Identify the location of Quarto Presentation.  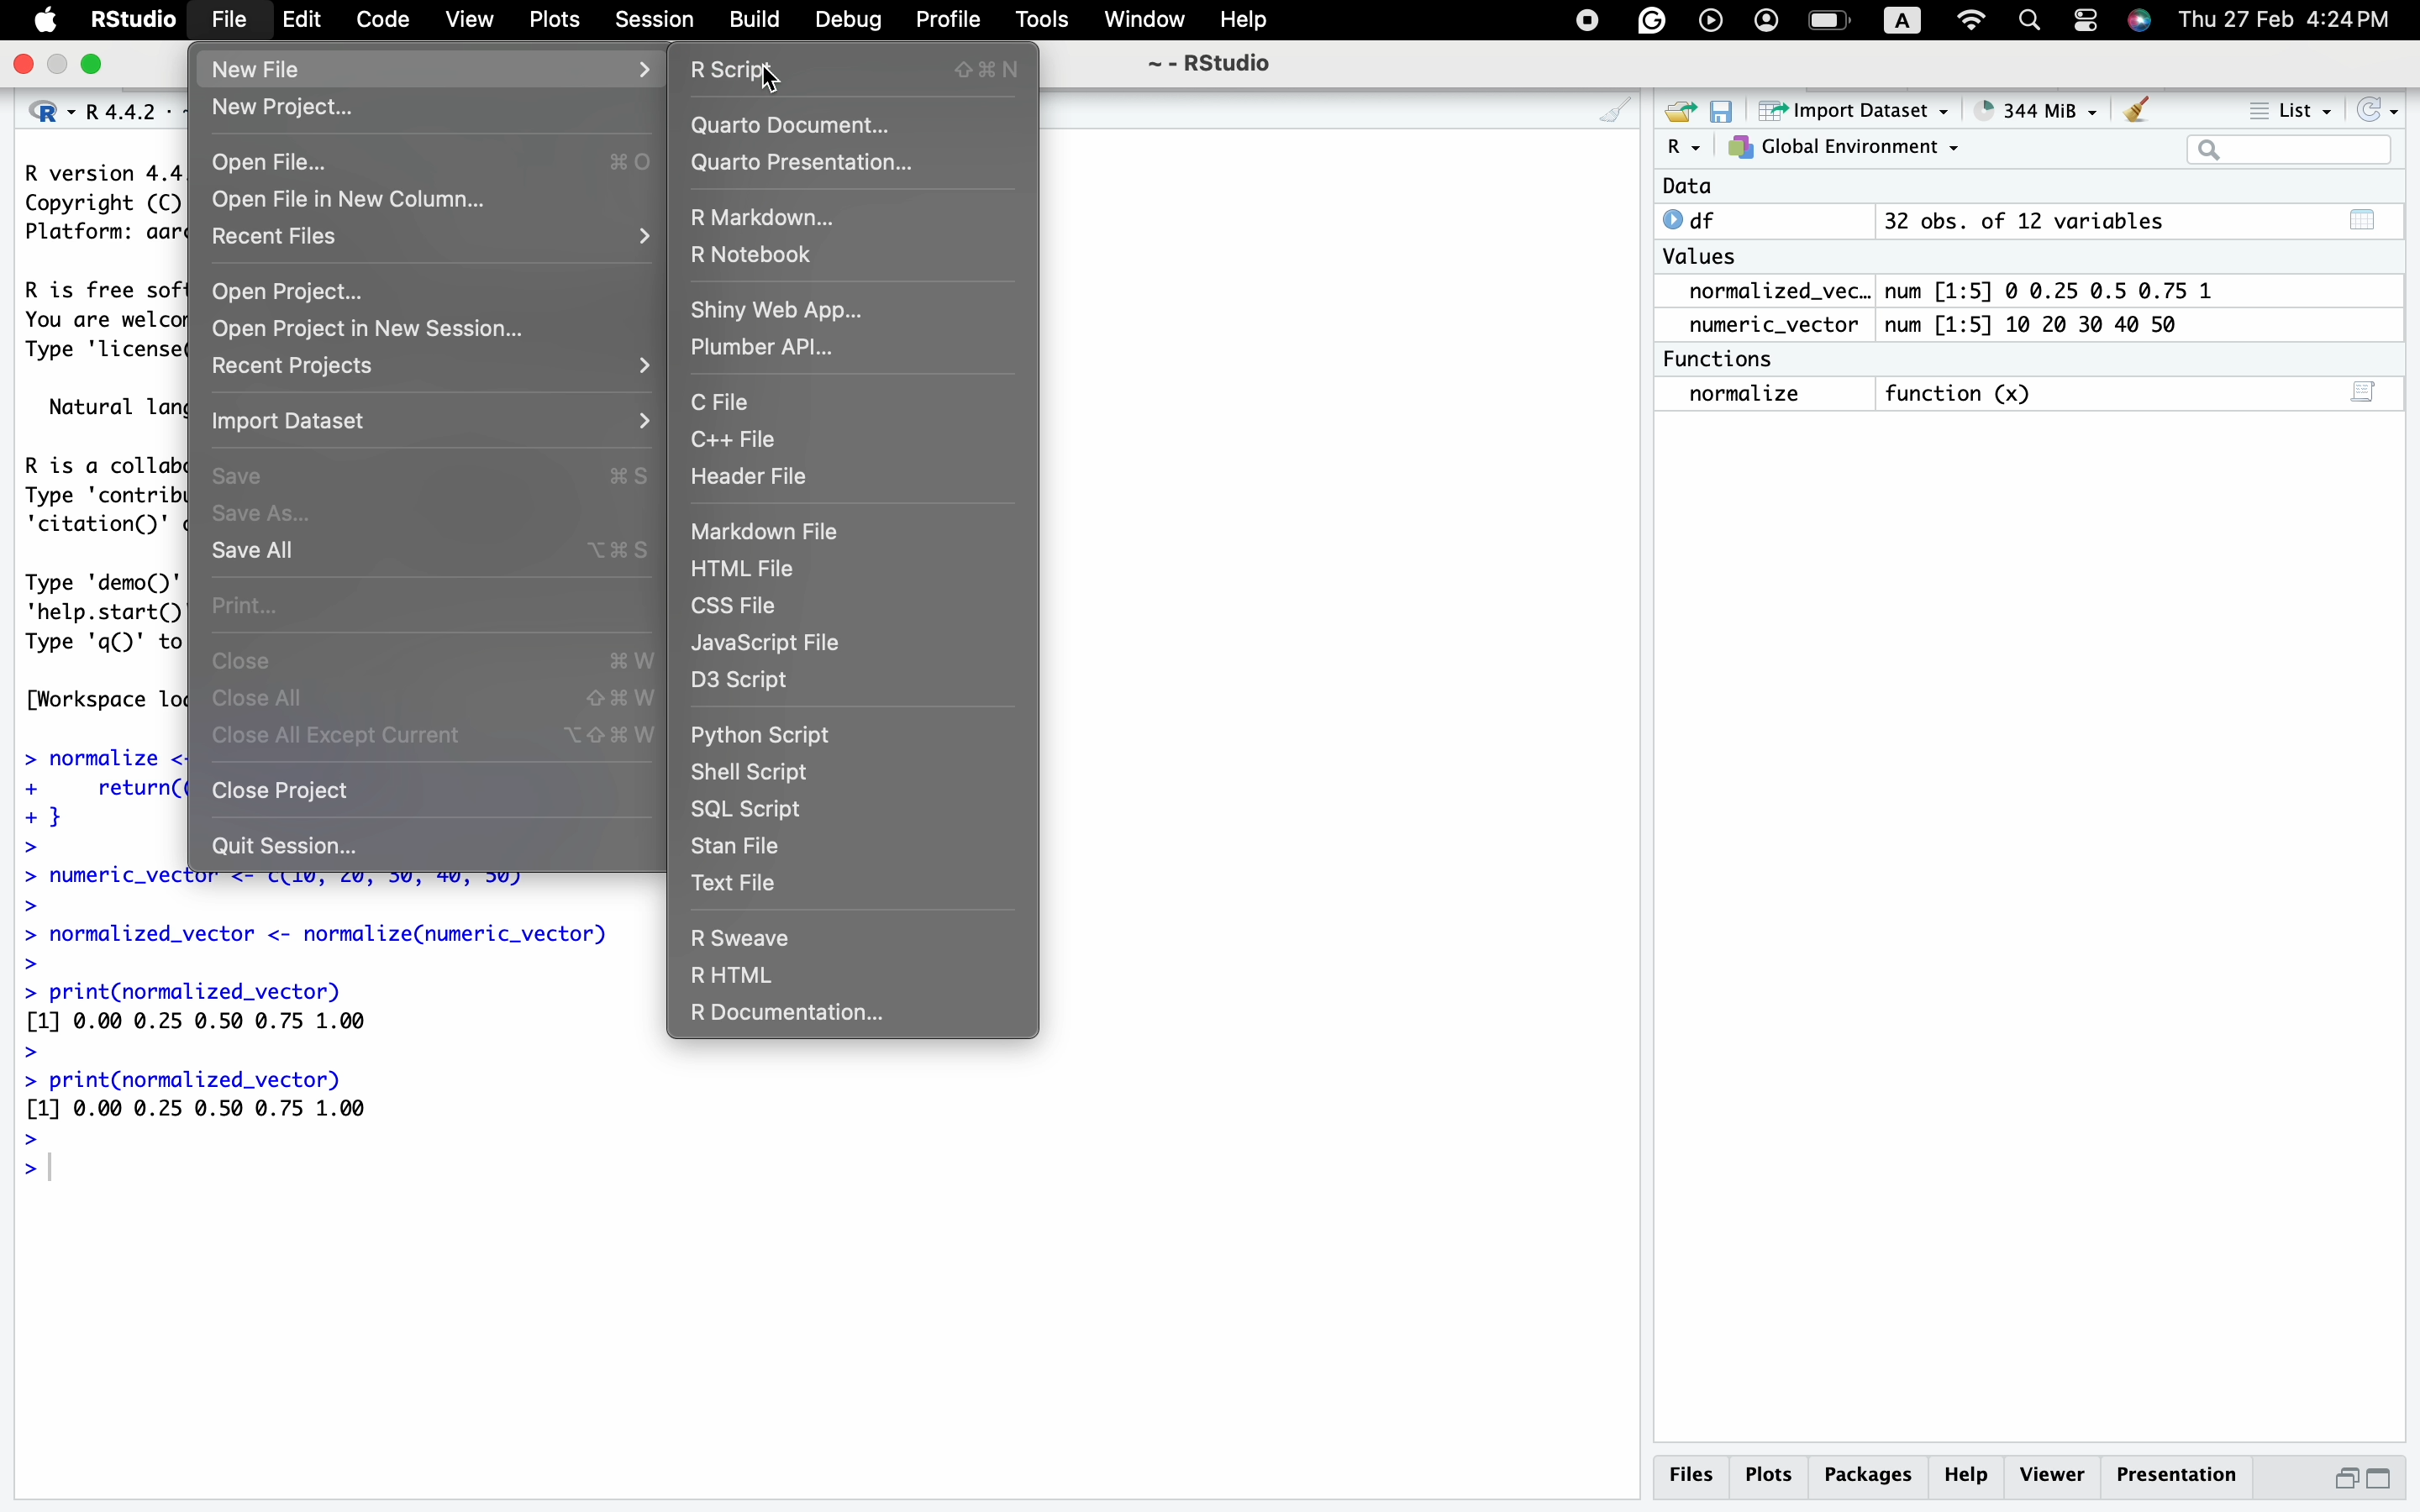
(810, 164).